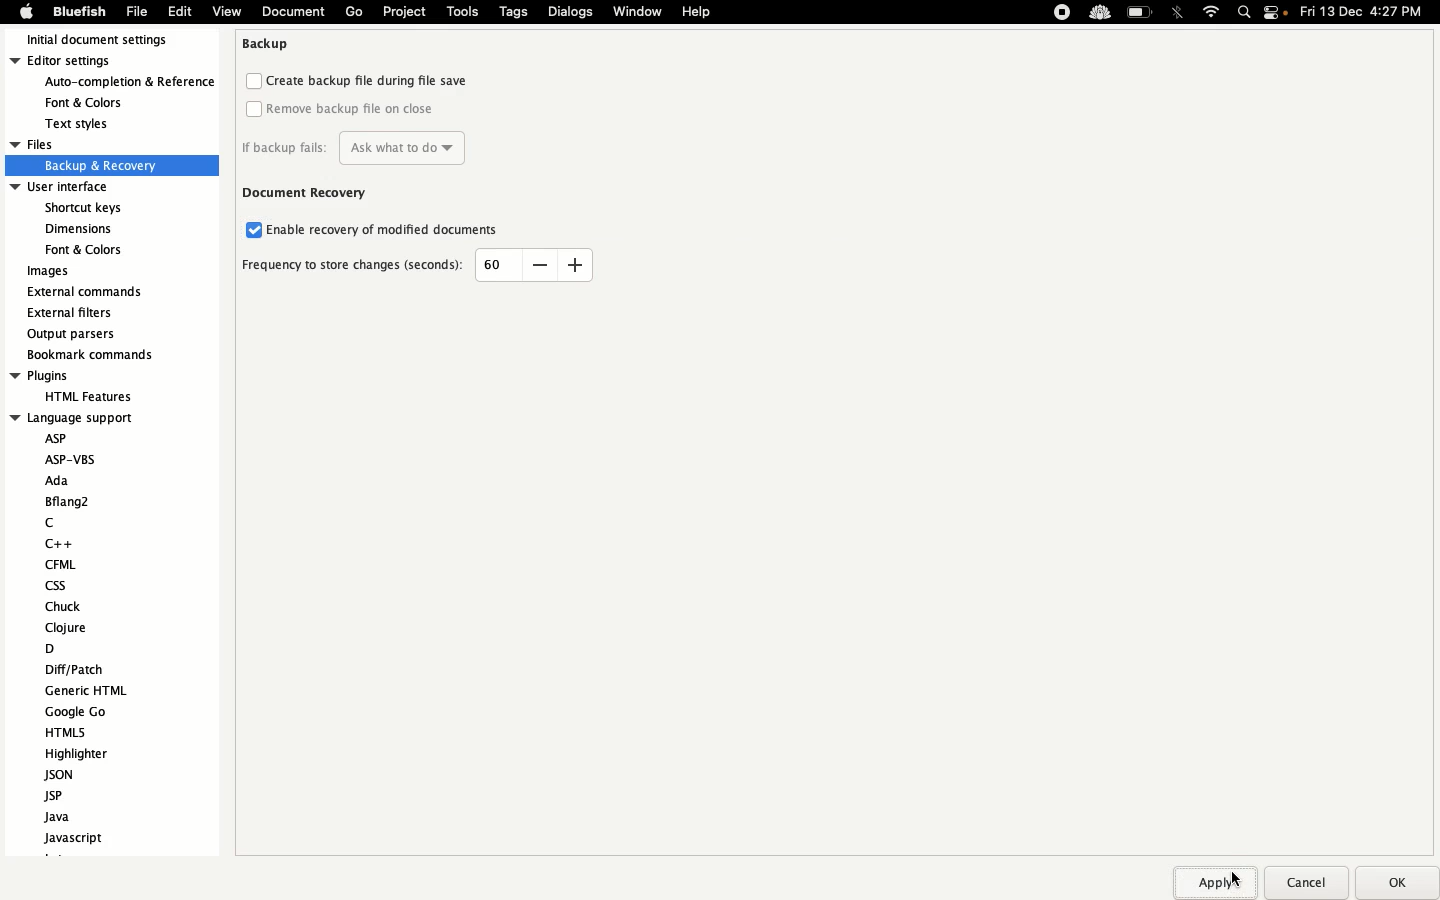 Image resolution: width=1440 pixels, height=900 pixels. What do you see at coordinates (394, 230) in the screenshot?
I see `Enable recovery of modified documents` at bounding box center [394, 230].